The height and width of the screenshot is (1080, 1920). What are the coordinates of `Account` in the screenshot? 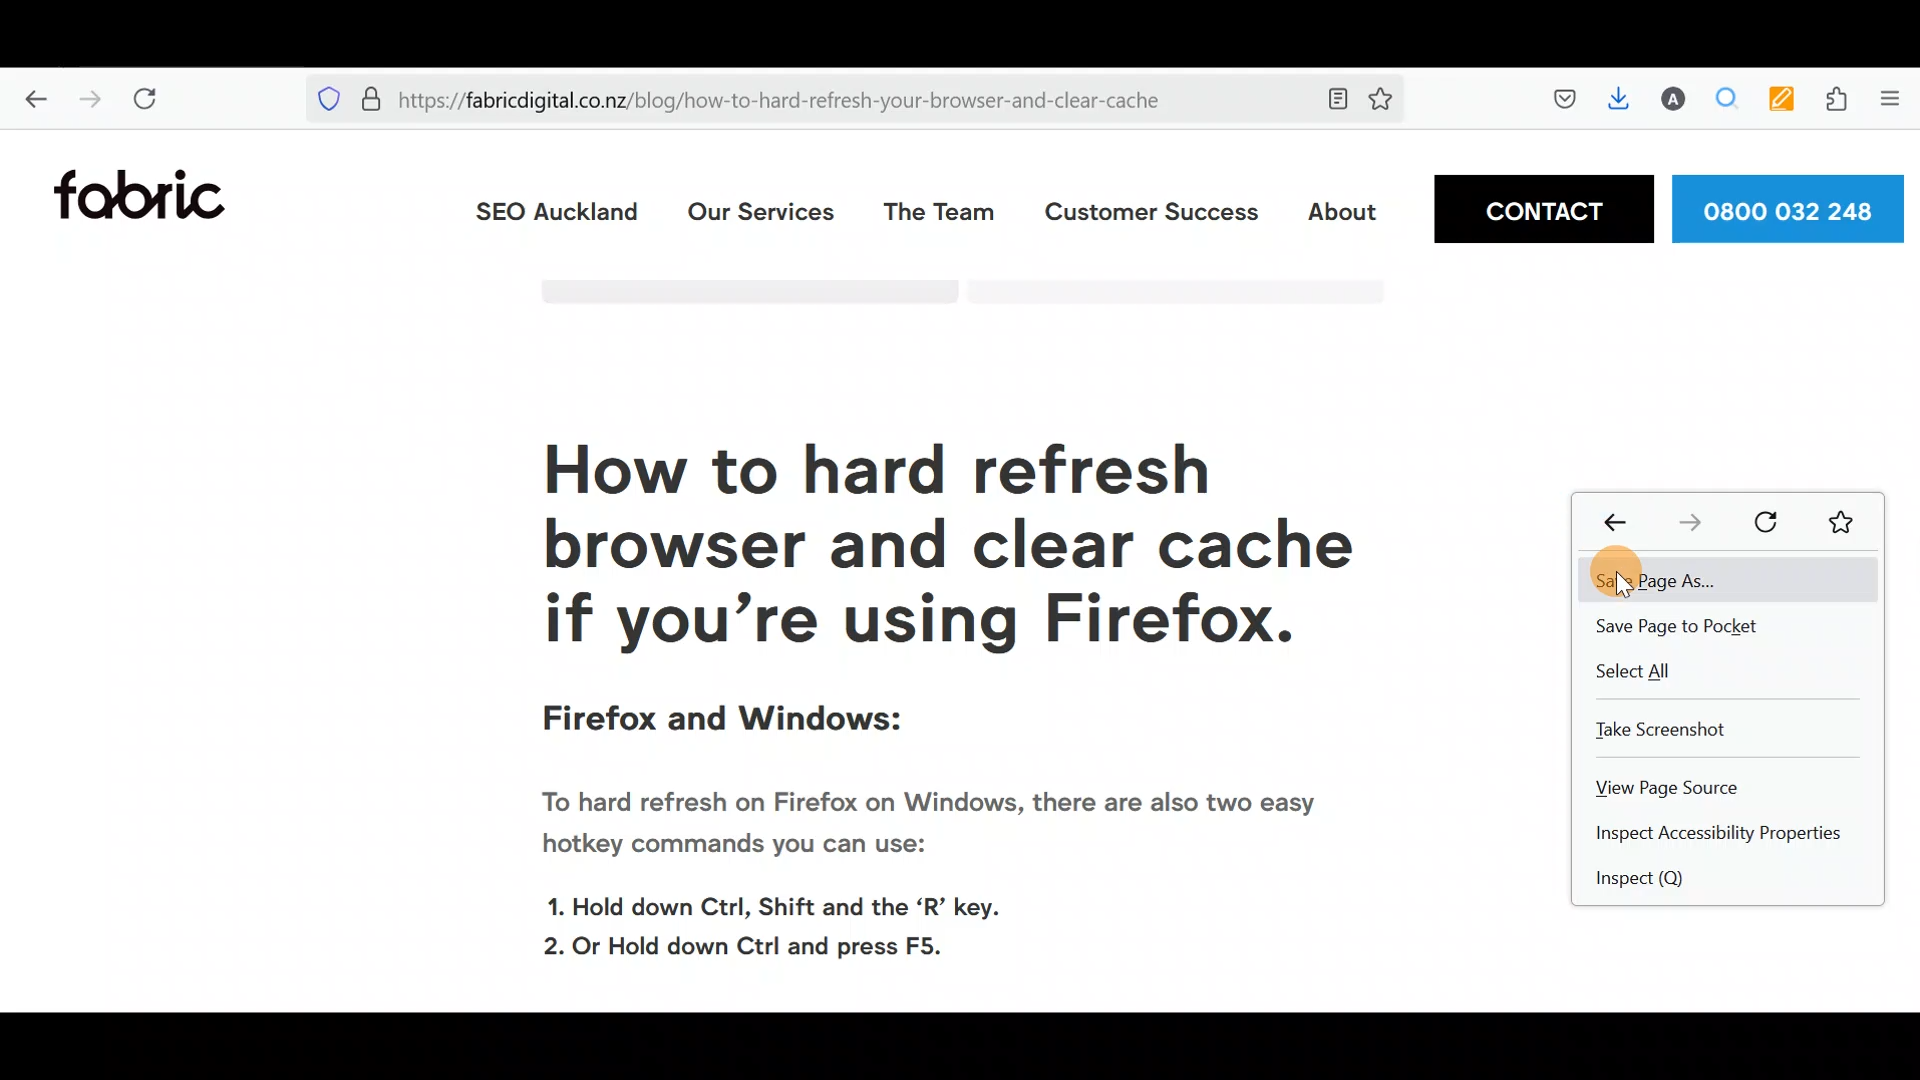 It's located at (1678, 99).